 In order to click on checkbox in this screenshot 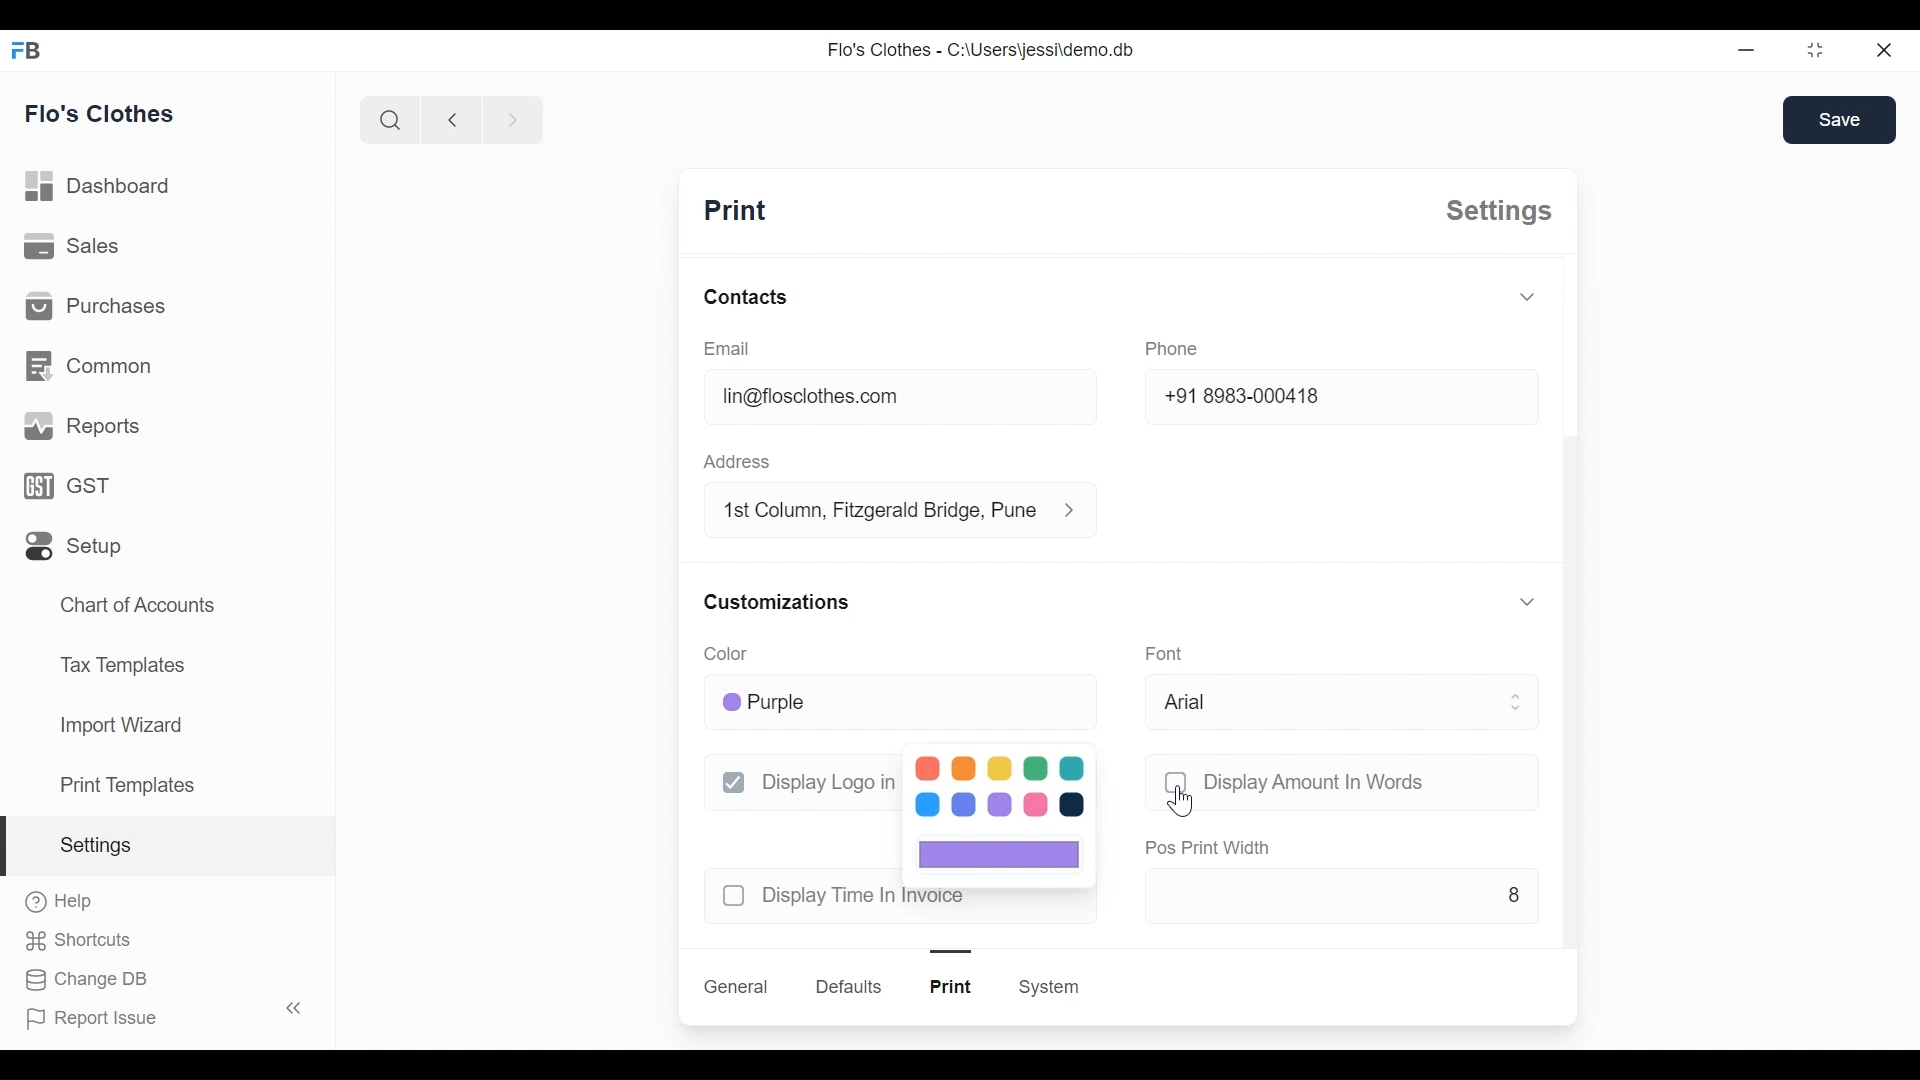, I will do `click(1175, 782)`.